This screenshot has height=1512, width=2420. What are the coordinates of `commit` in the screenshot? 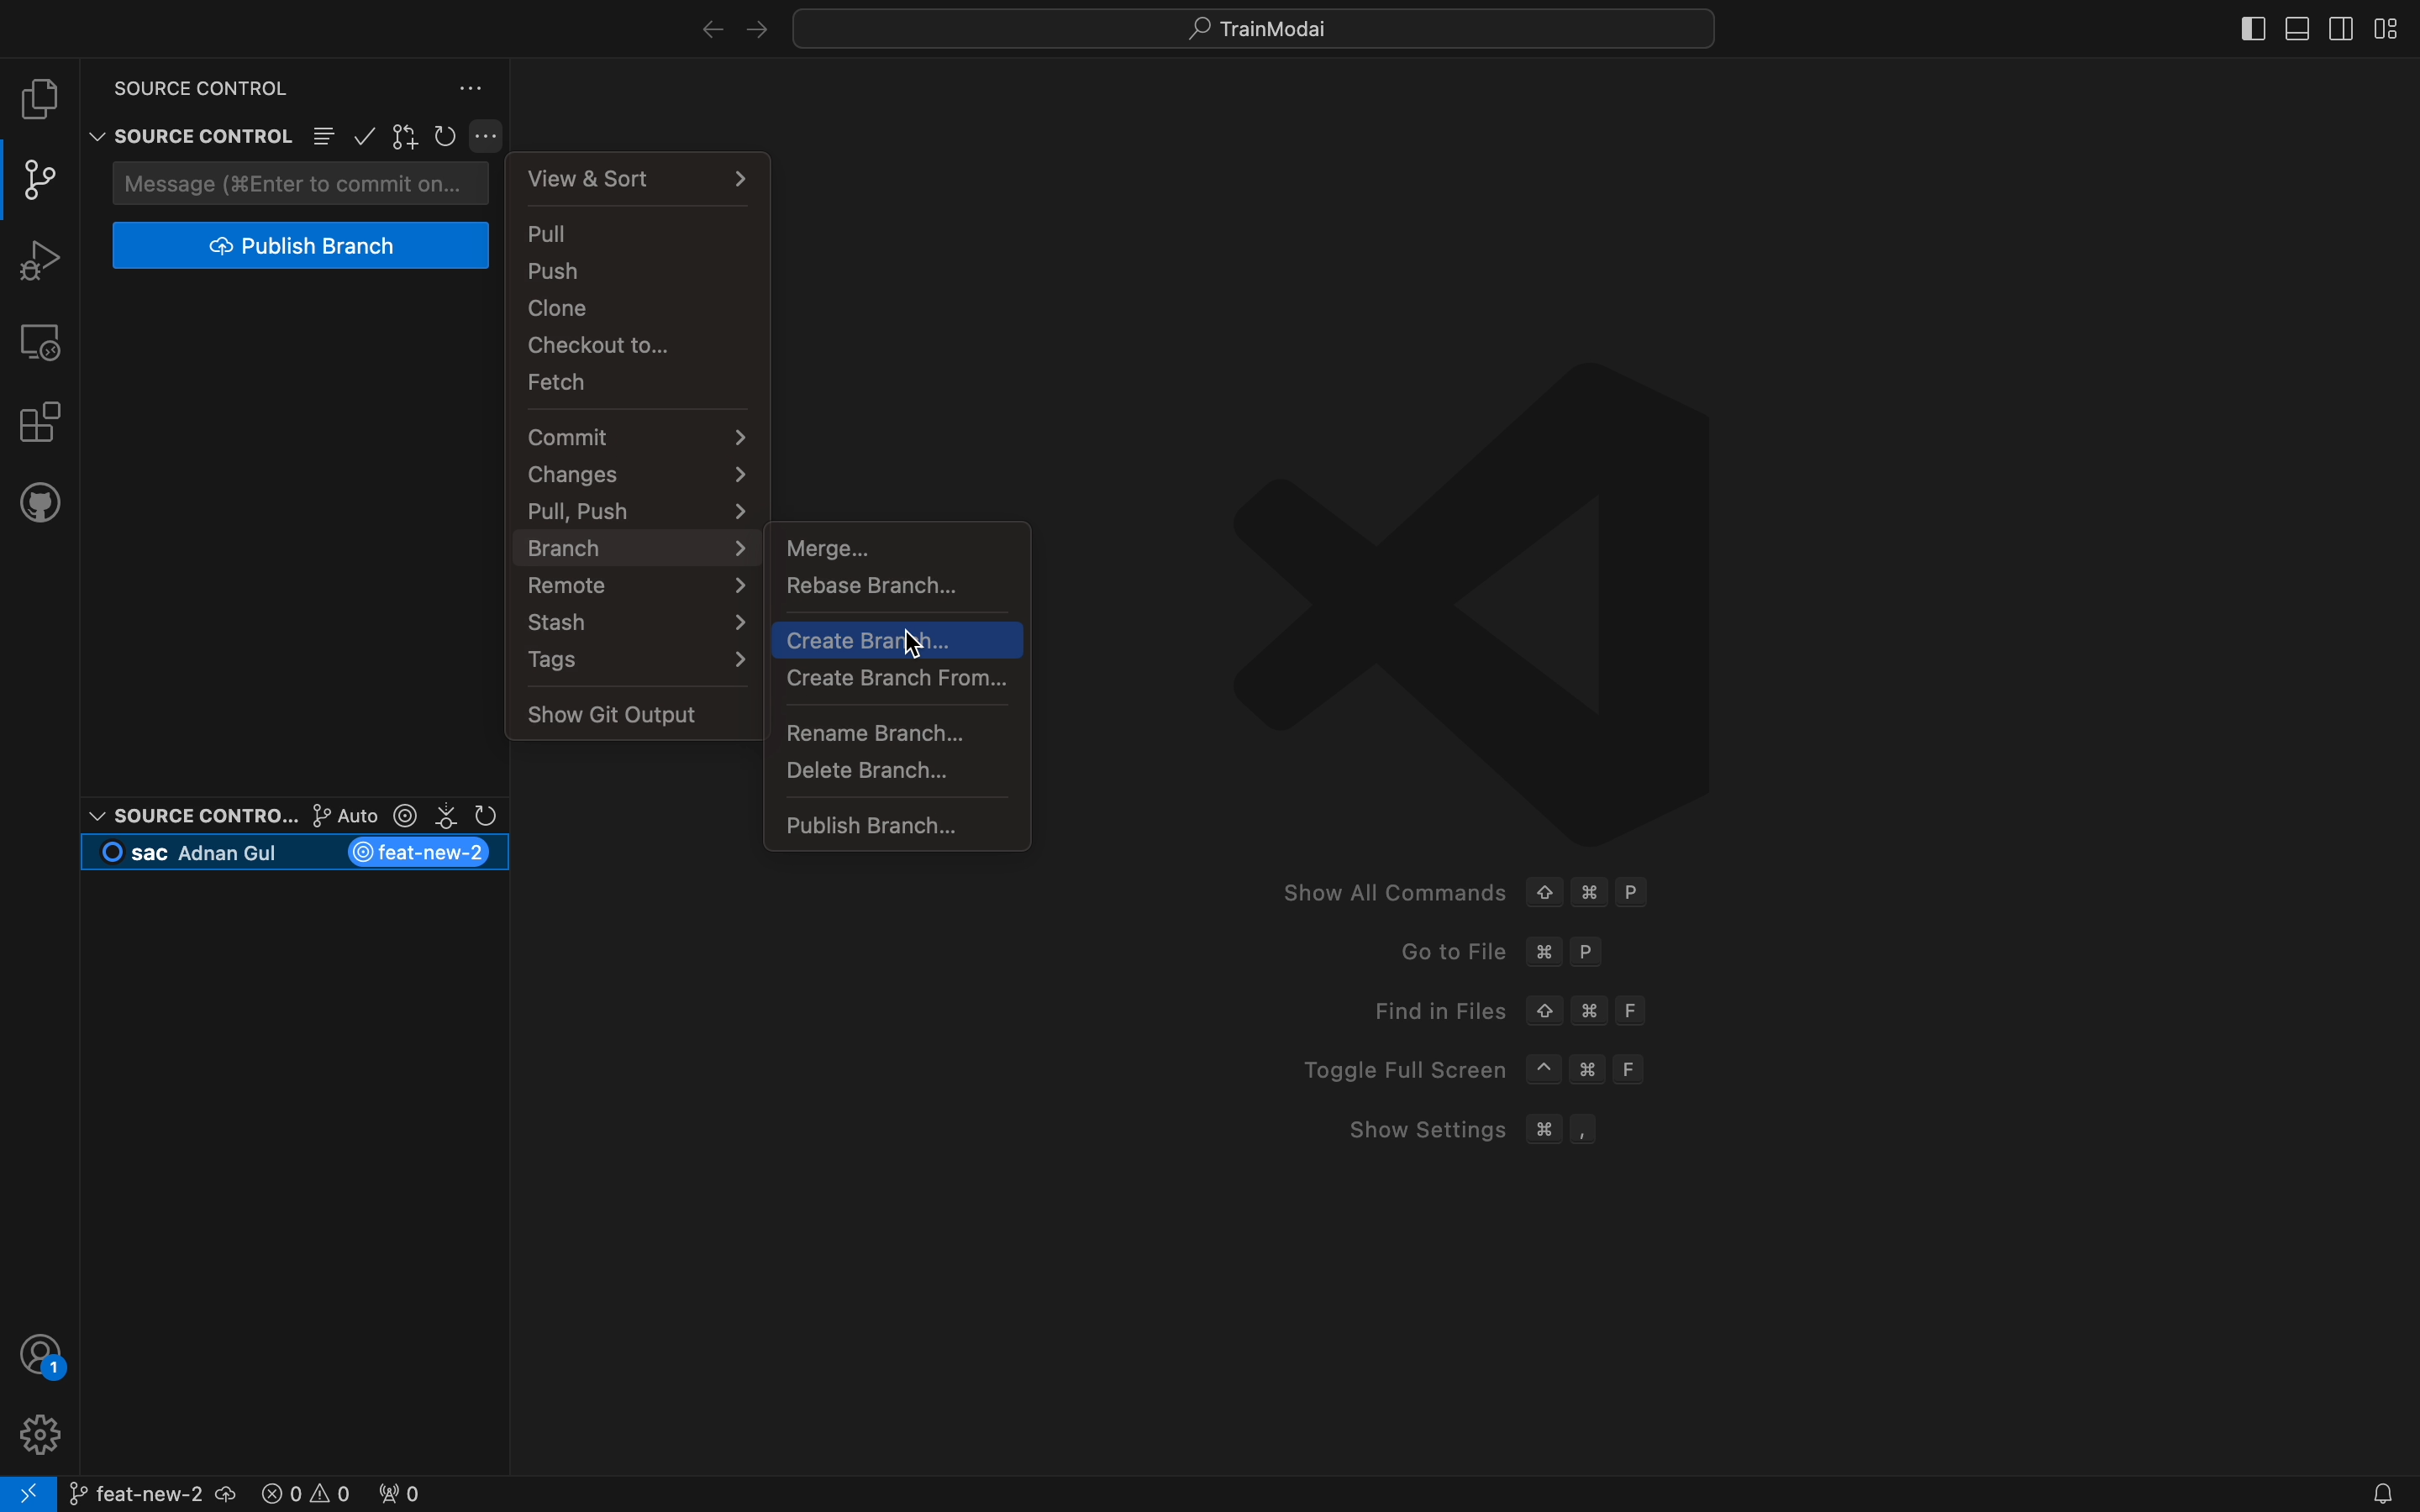 It's located at (638, 437).